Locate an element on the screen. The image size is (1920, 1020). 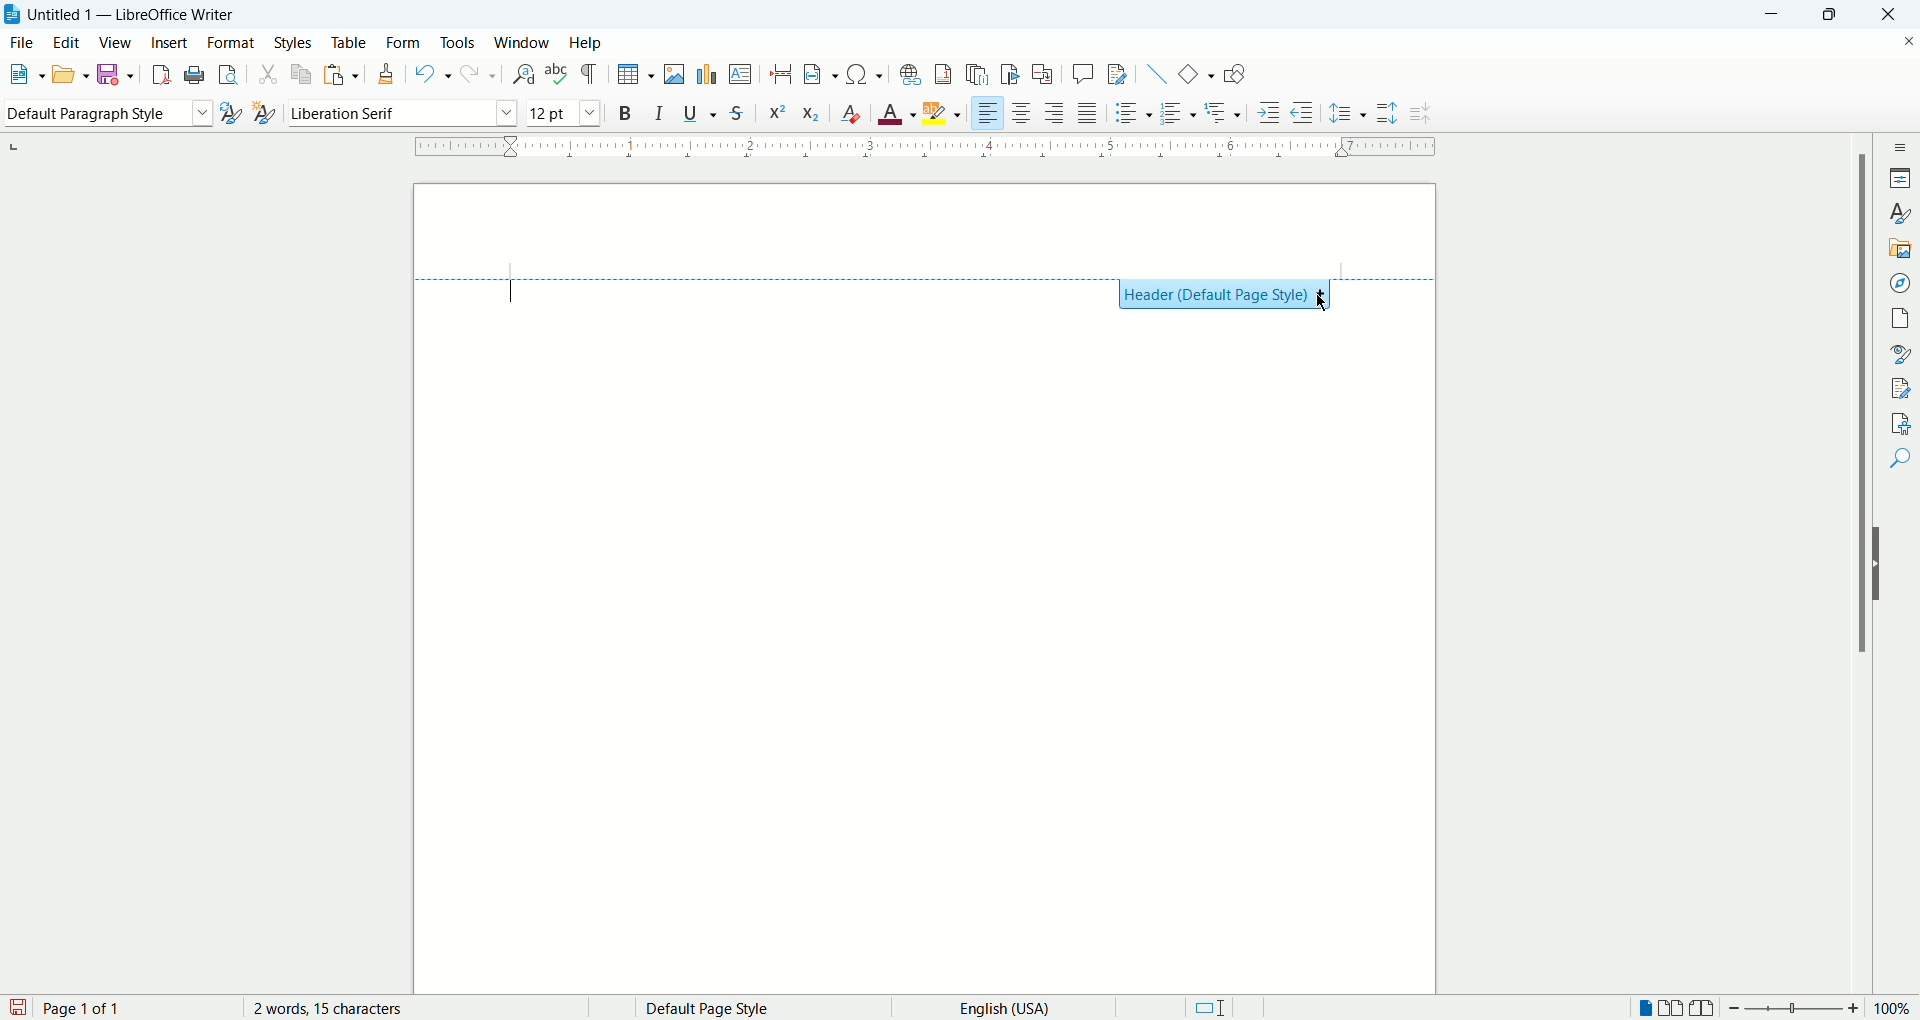
outline is located at coordinates (1222, 113).